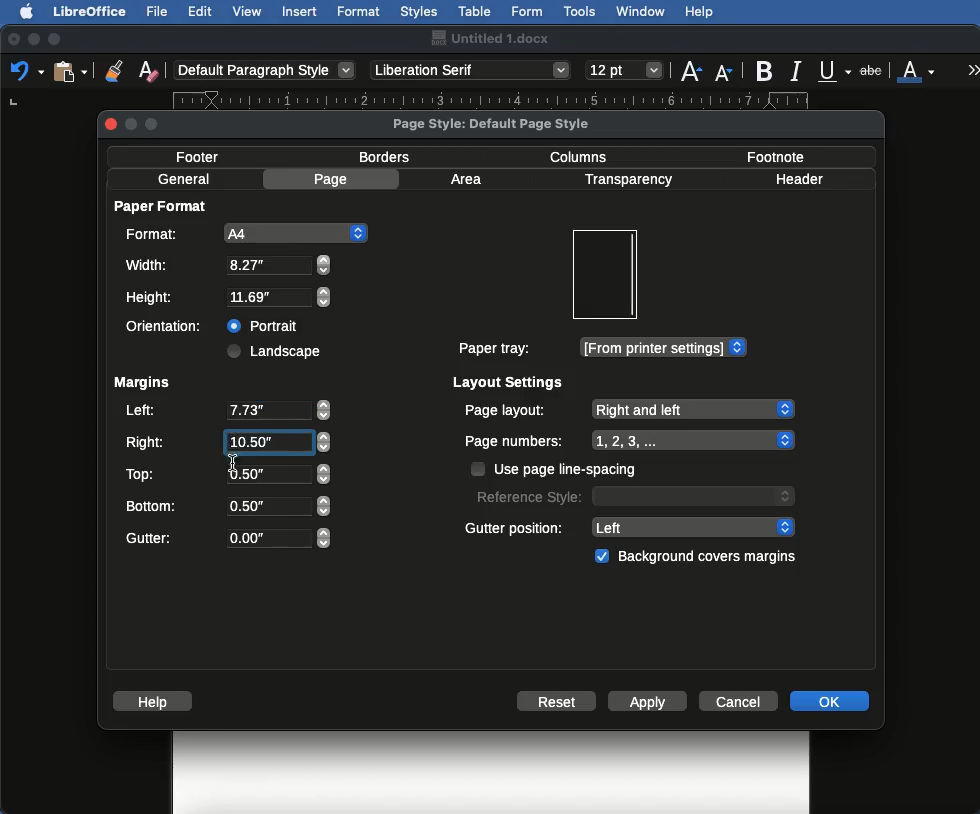 The height and width of the screenshot is (814, 980). I want to click on Minimize, so click(33, 39).